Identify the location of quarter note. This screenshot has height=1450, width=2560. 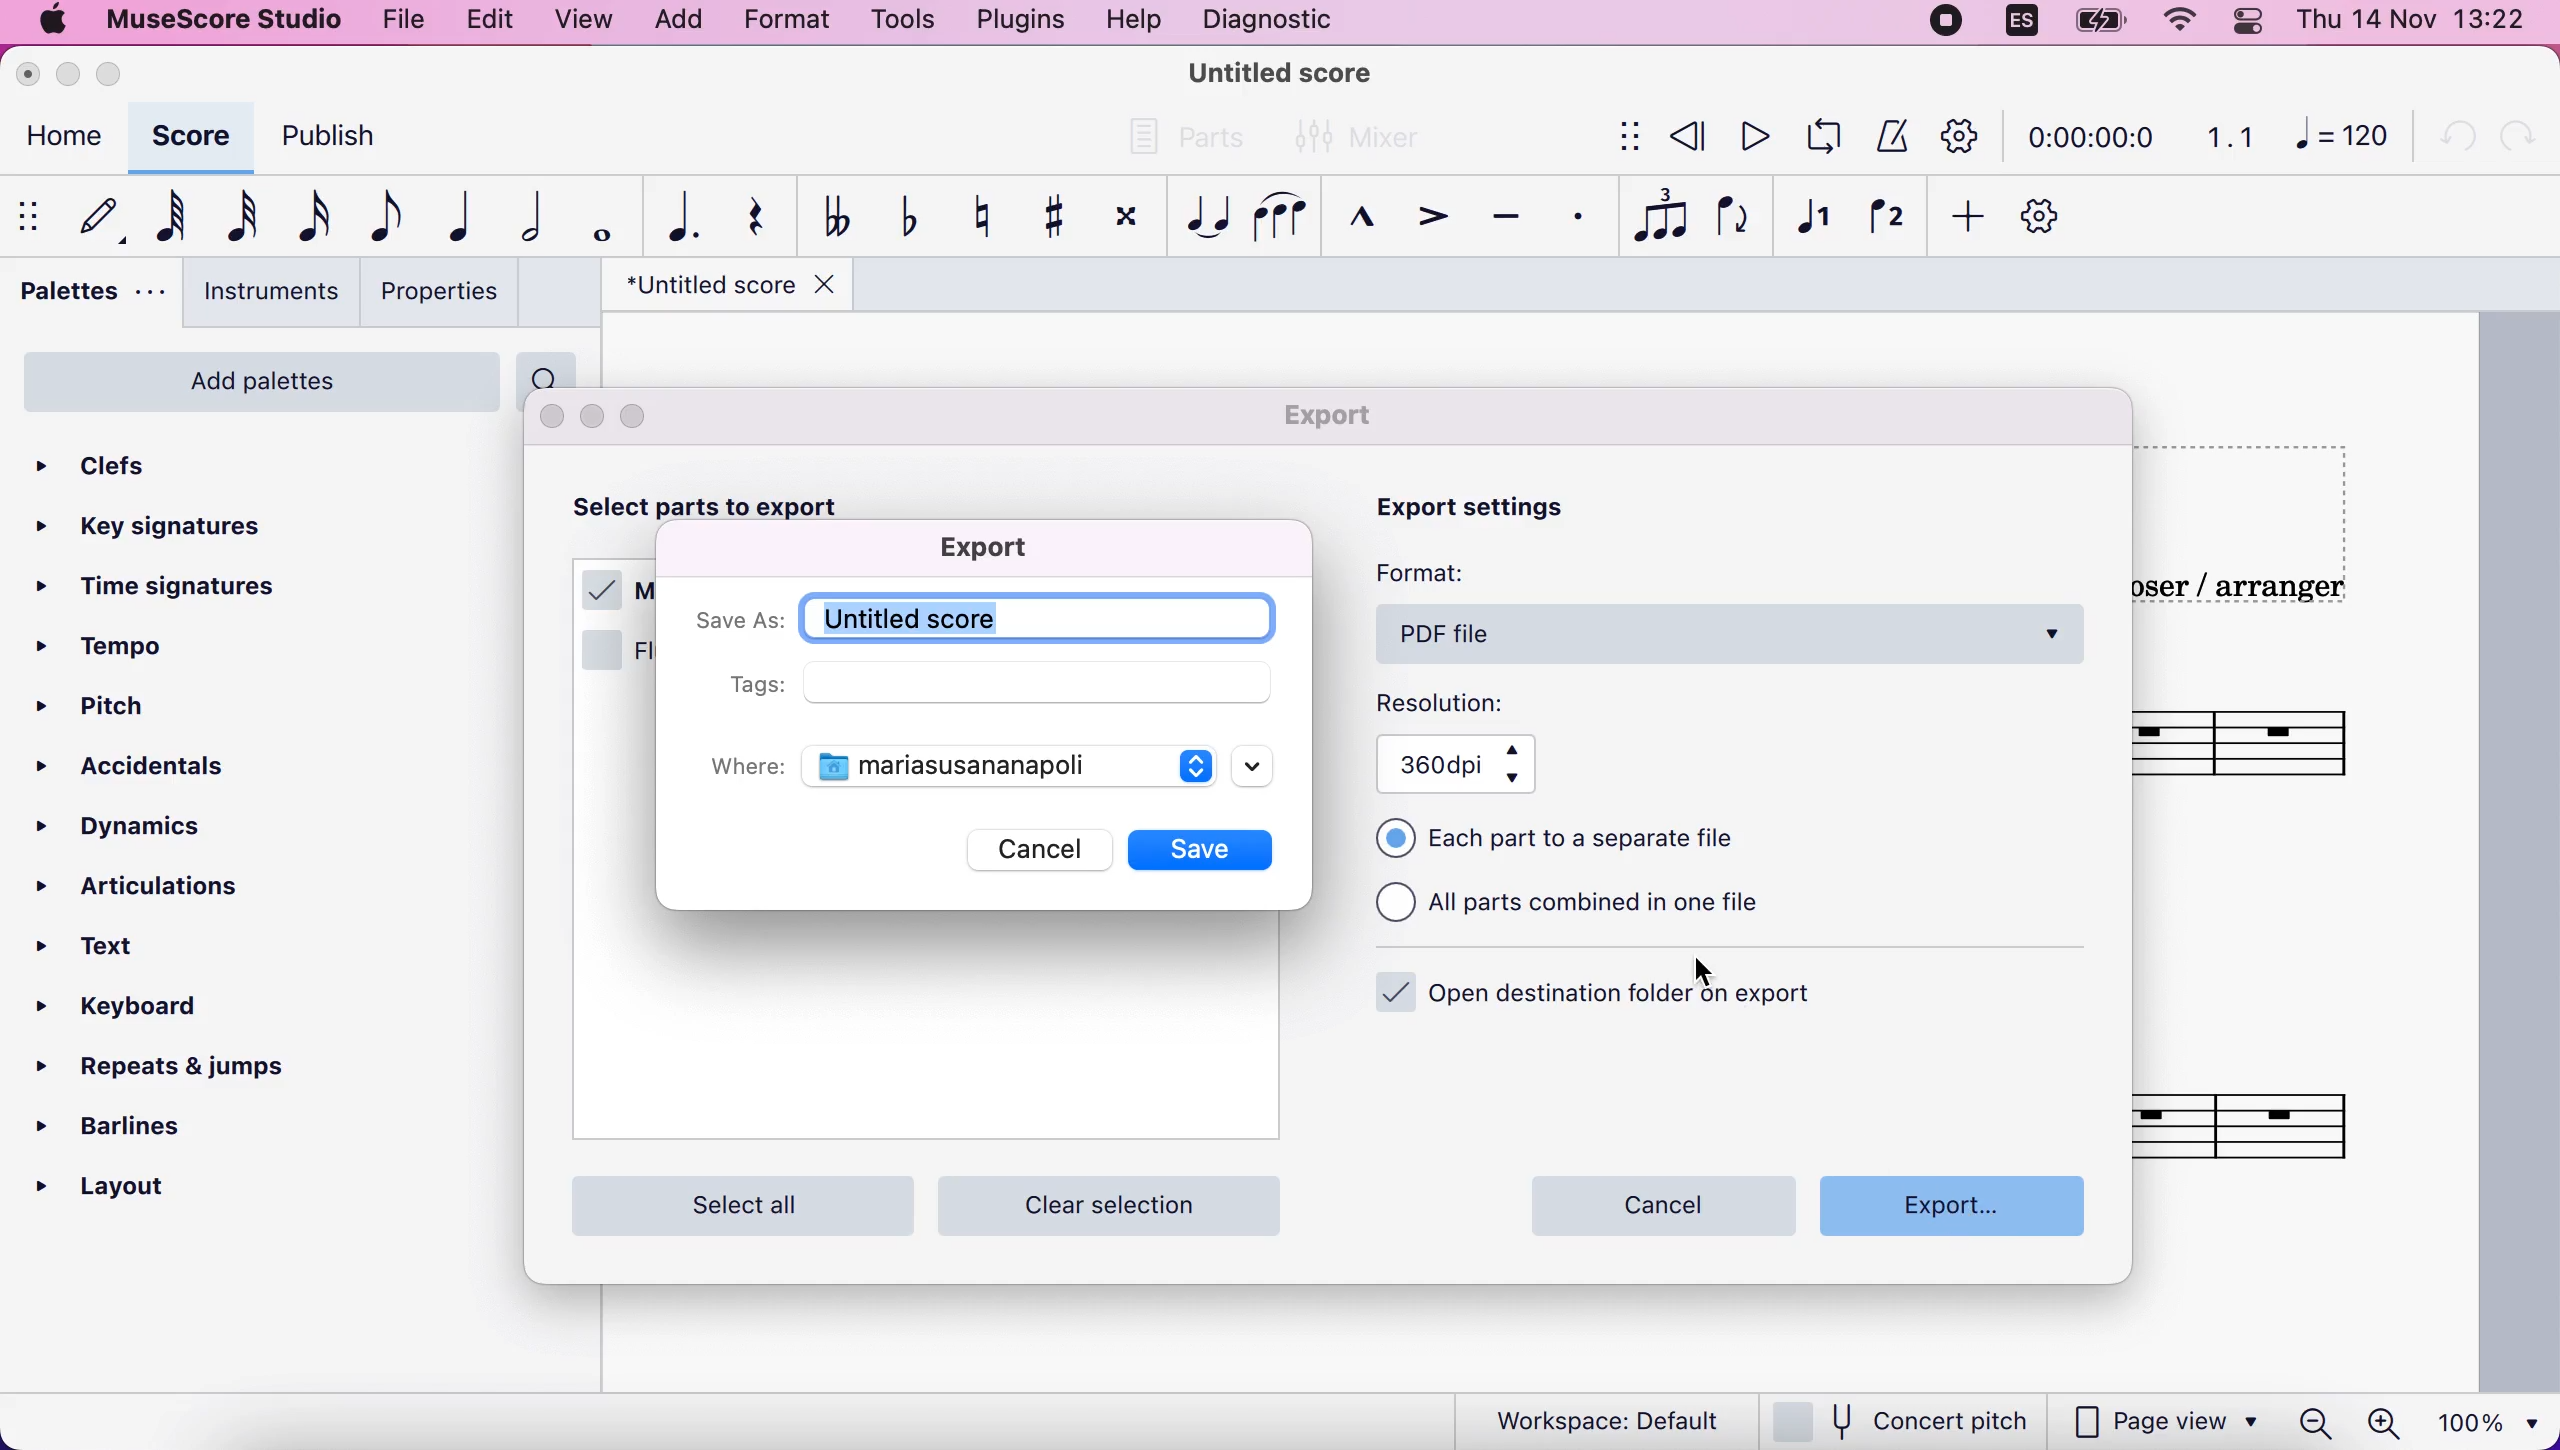
(461, 220).